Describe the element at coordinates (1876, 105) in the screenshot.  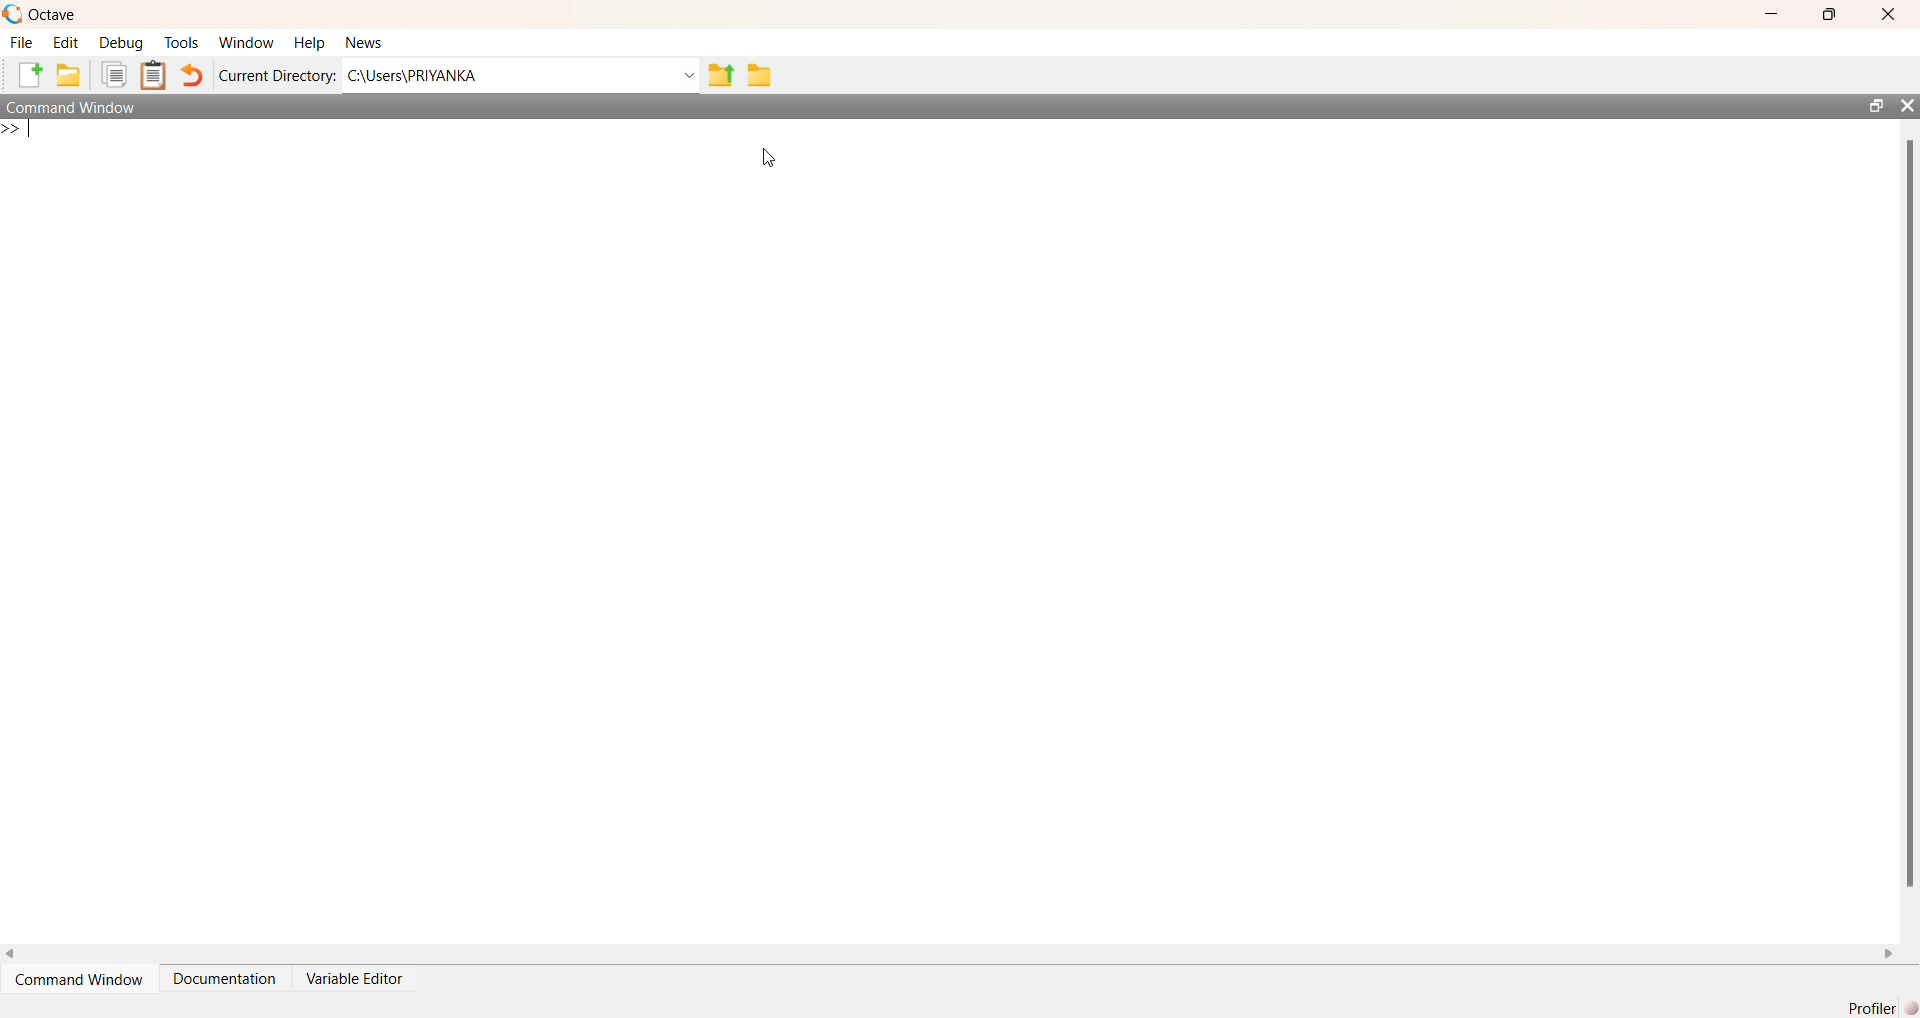
I see `resize` at that location.